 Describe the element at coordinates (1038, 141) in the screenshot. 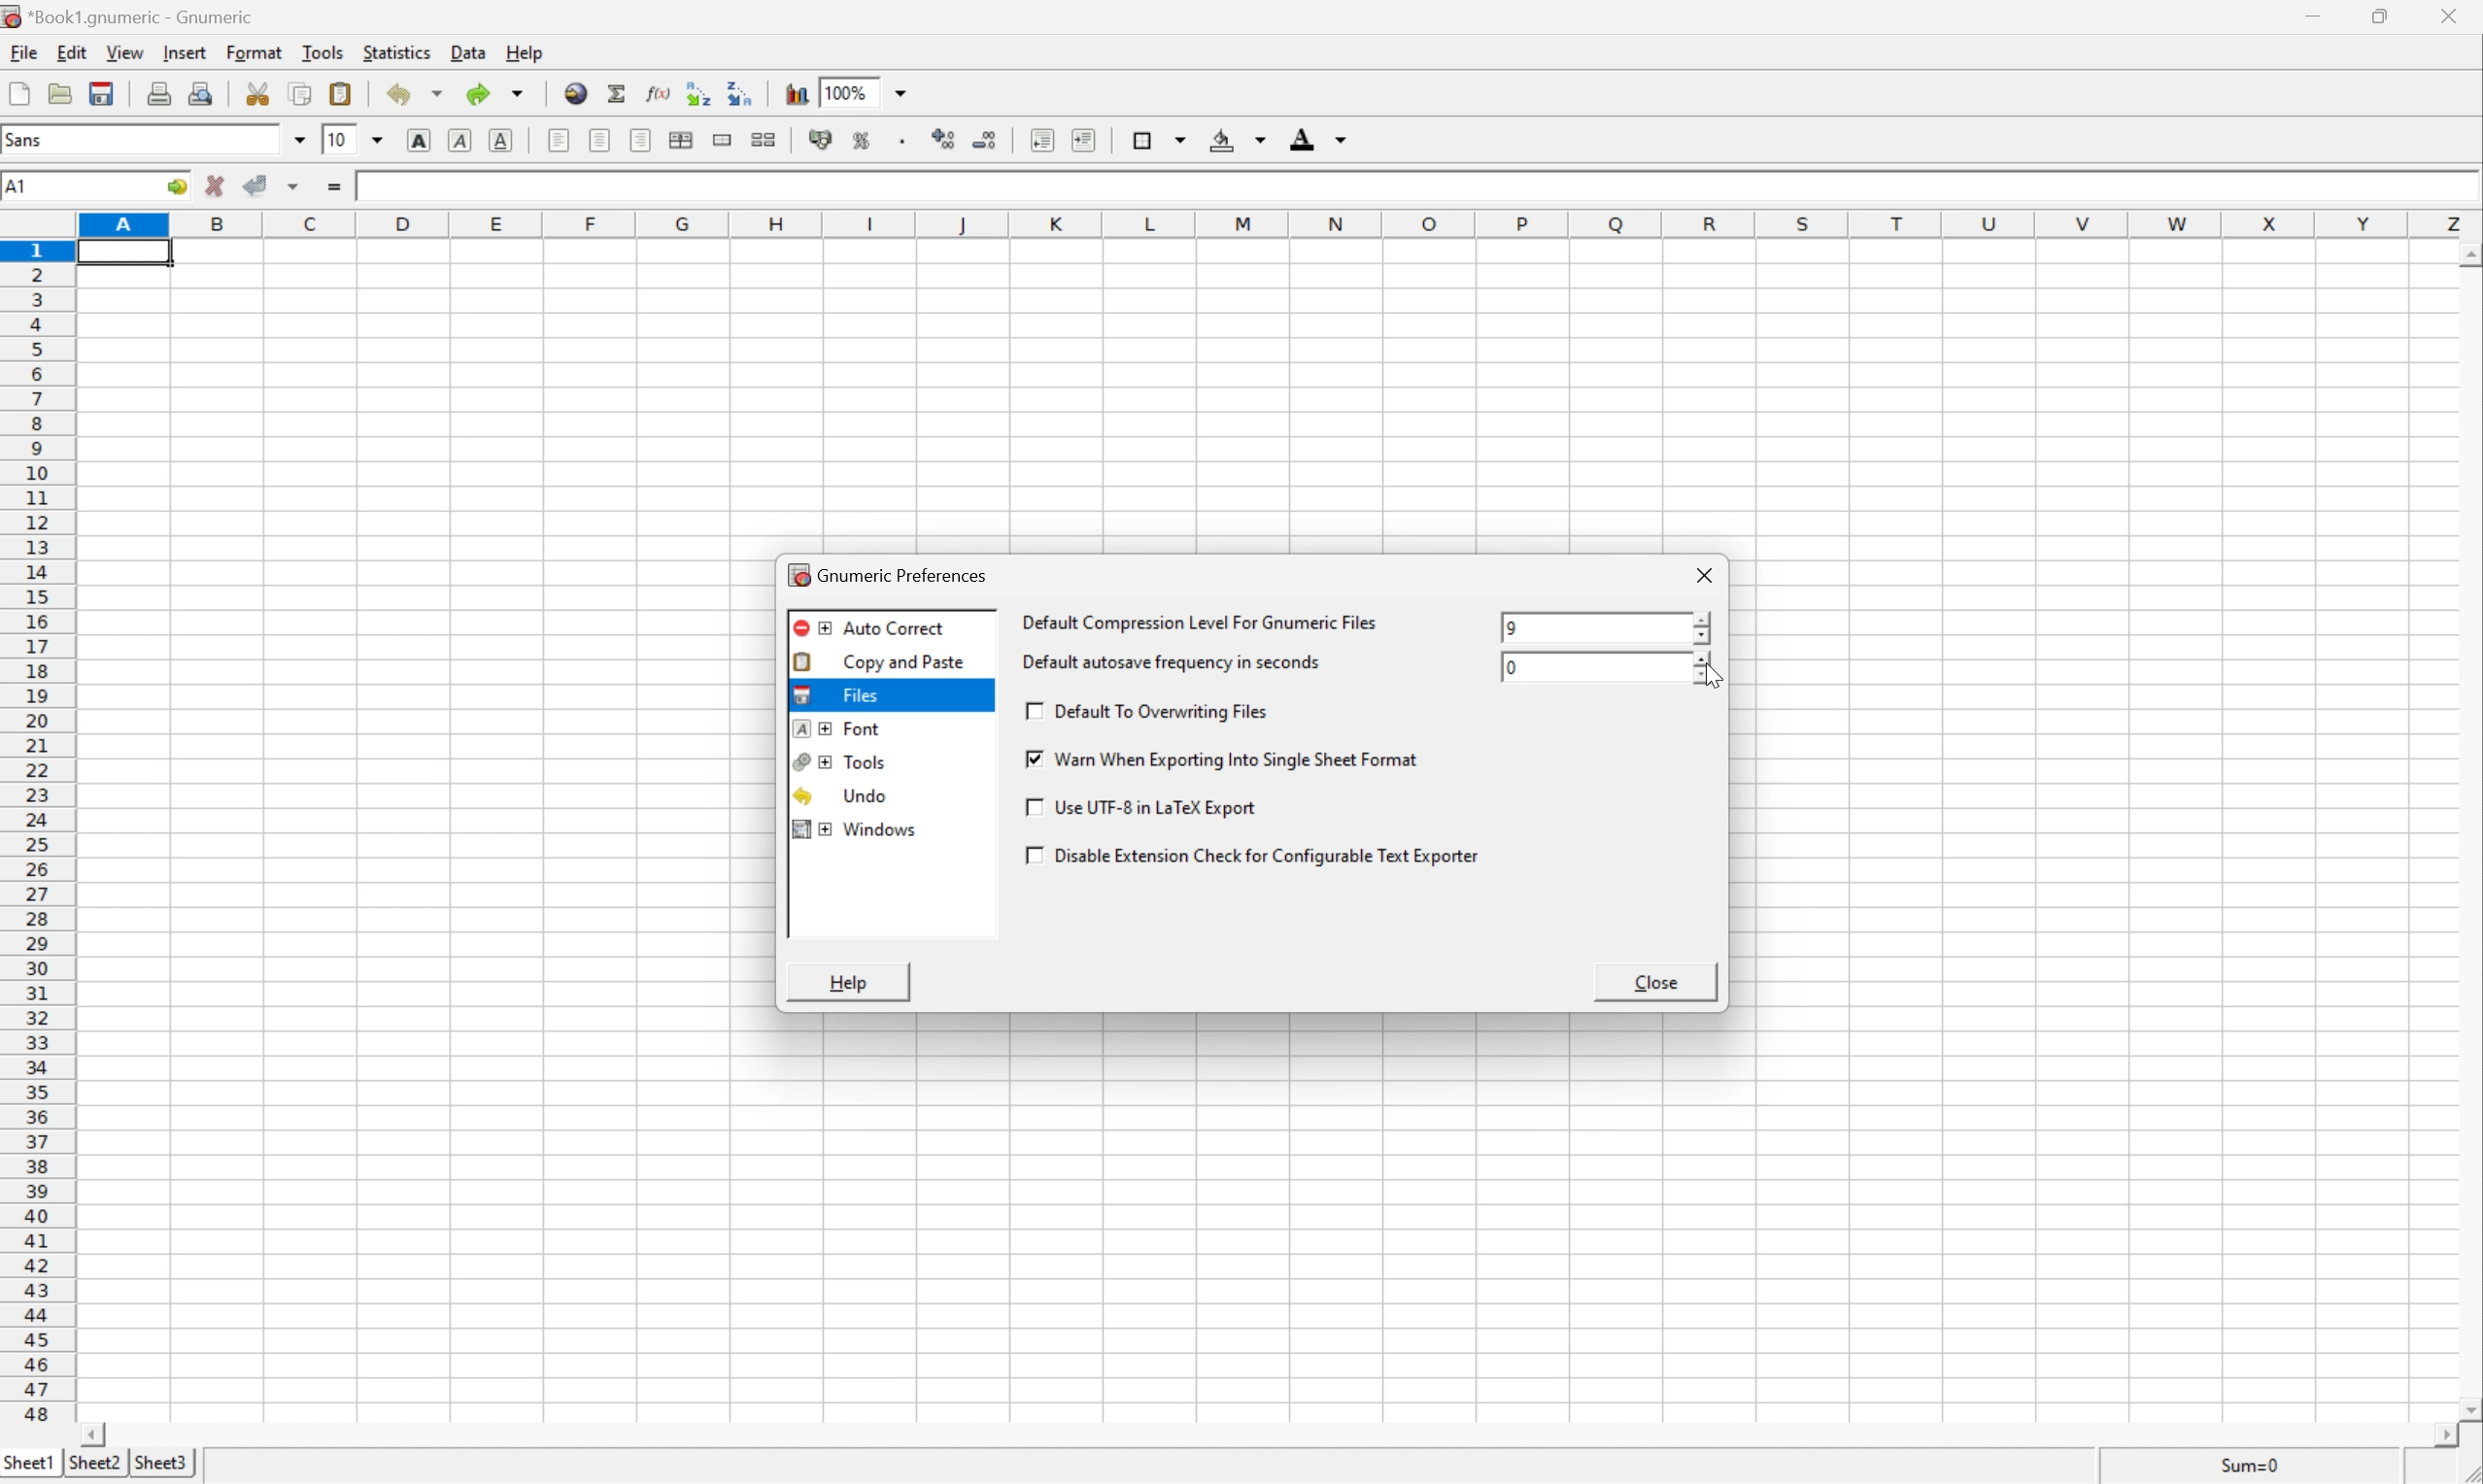

I see `decrease indent` at that location.